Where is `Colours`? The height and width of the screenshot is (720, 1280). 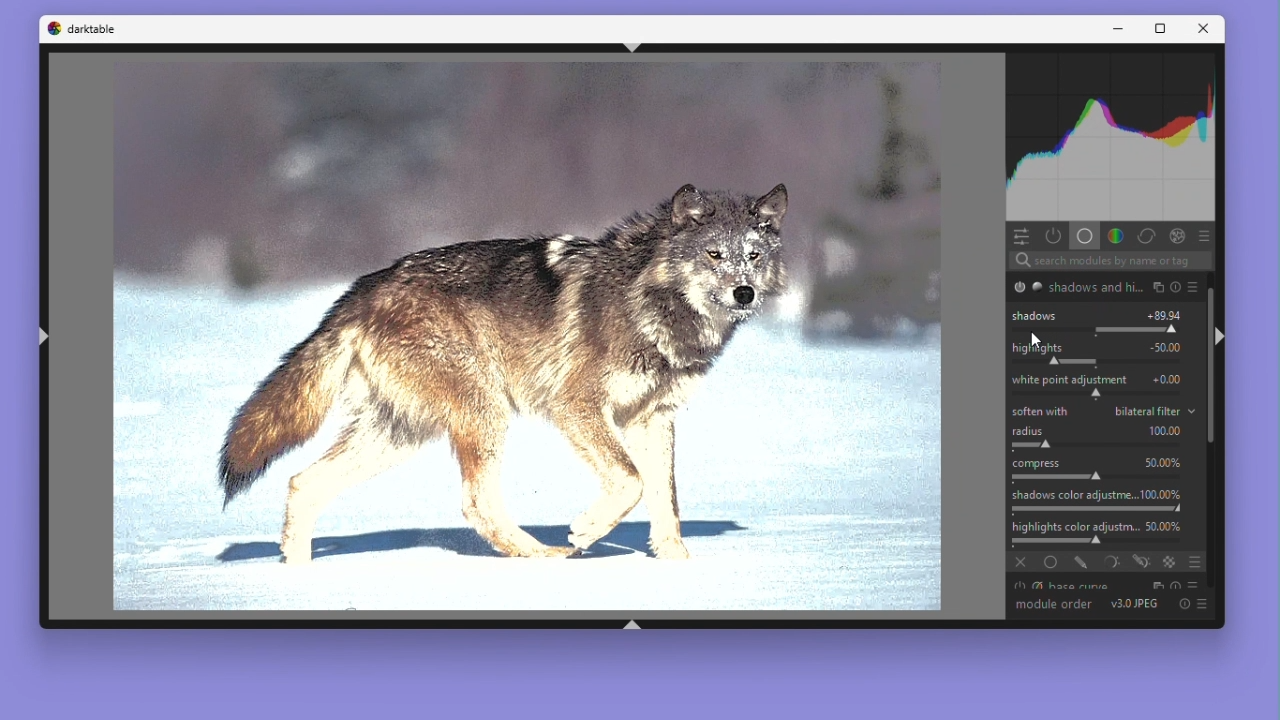 Colours is located at coordinates (1114, 235).